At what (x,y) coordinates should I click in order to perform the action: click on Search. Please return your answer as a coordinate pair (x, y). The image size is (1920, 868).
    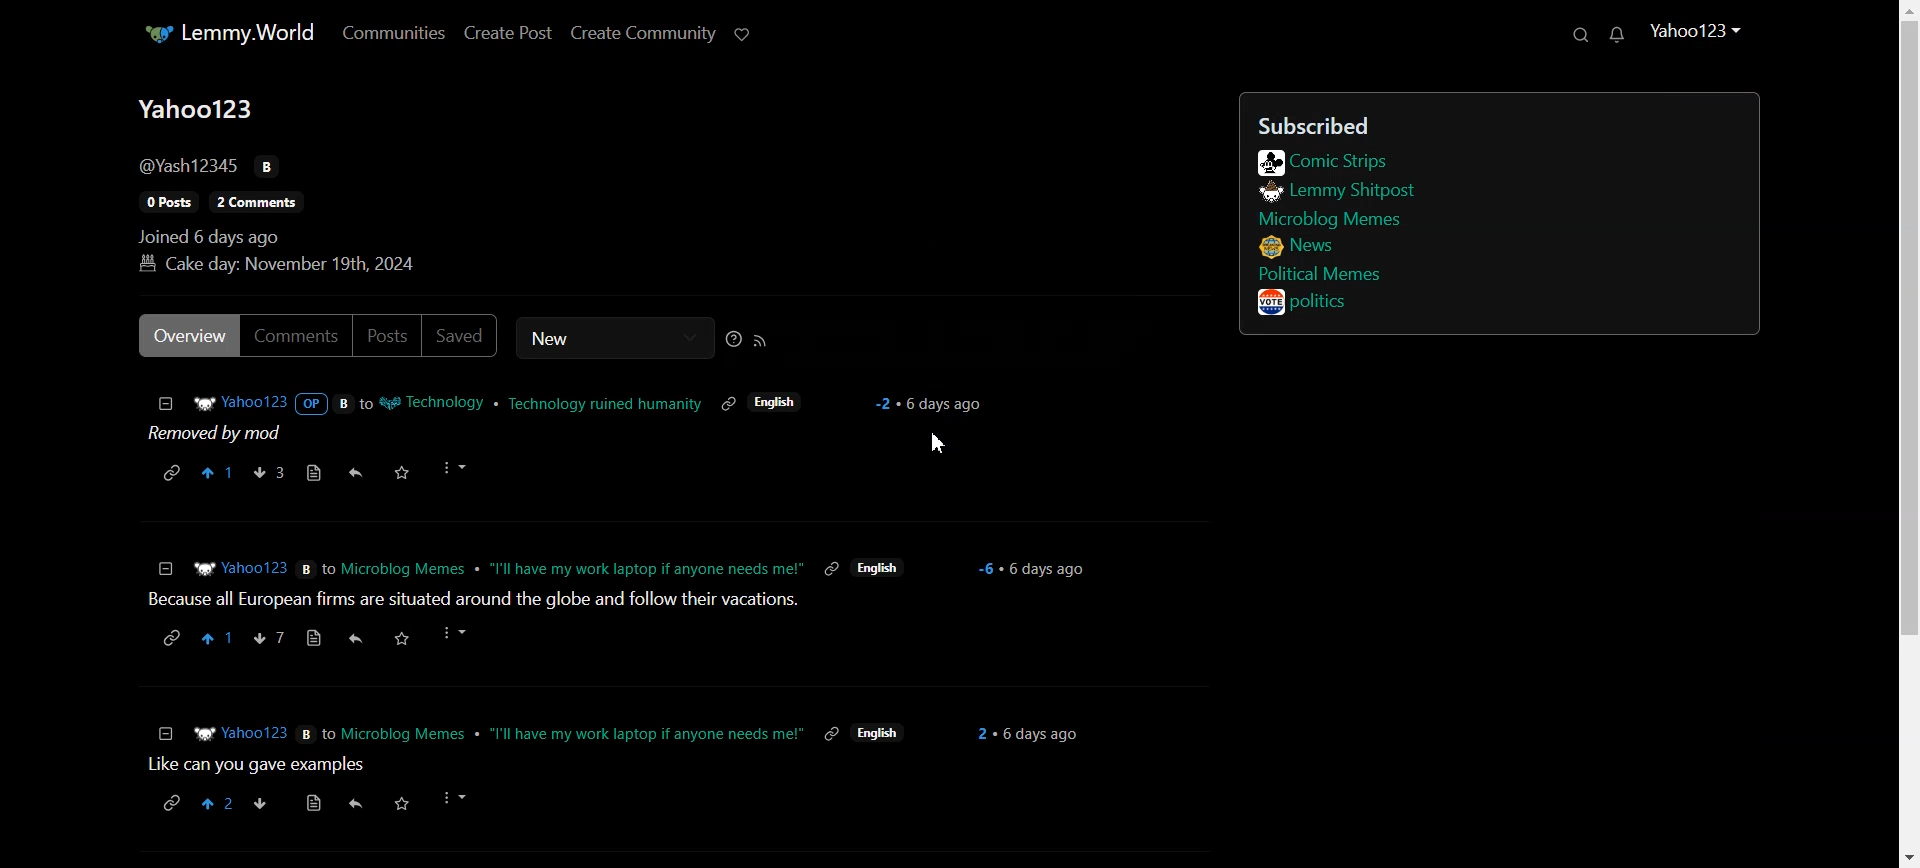
    Looking at the image, I should click on (1578, 34).